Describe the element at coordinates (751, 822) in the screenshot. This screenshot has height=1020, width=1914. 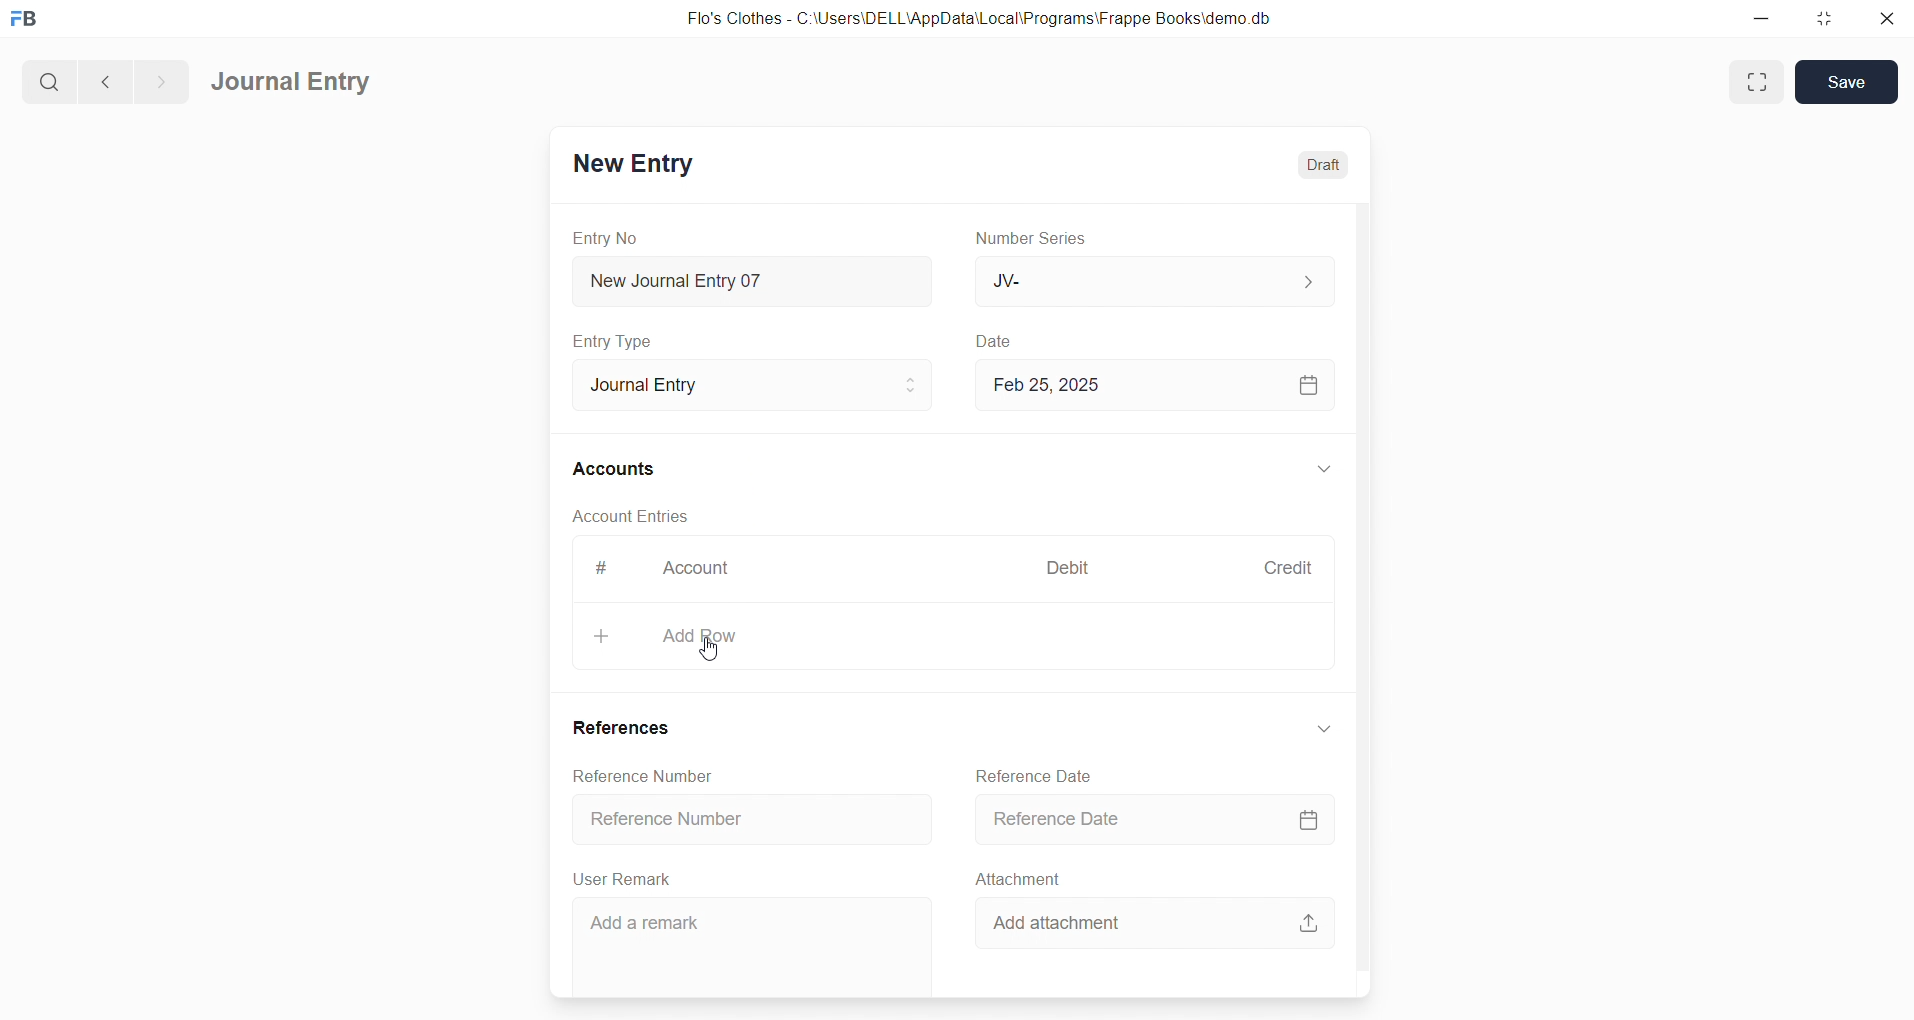
I see `Reference Number` at that location.